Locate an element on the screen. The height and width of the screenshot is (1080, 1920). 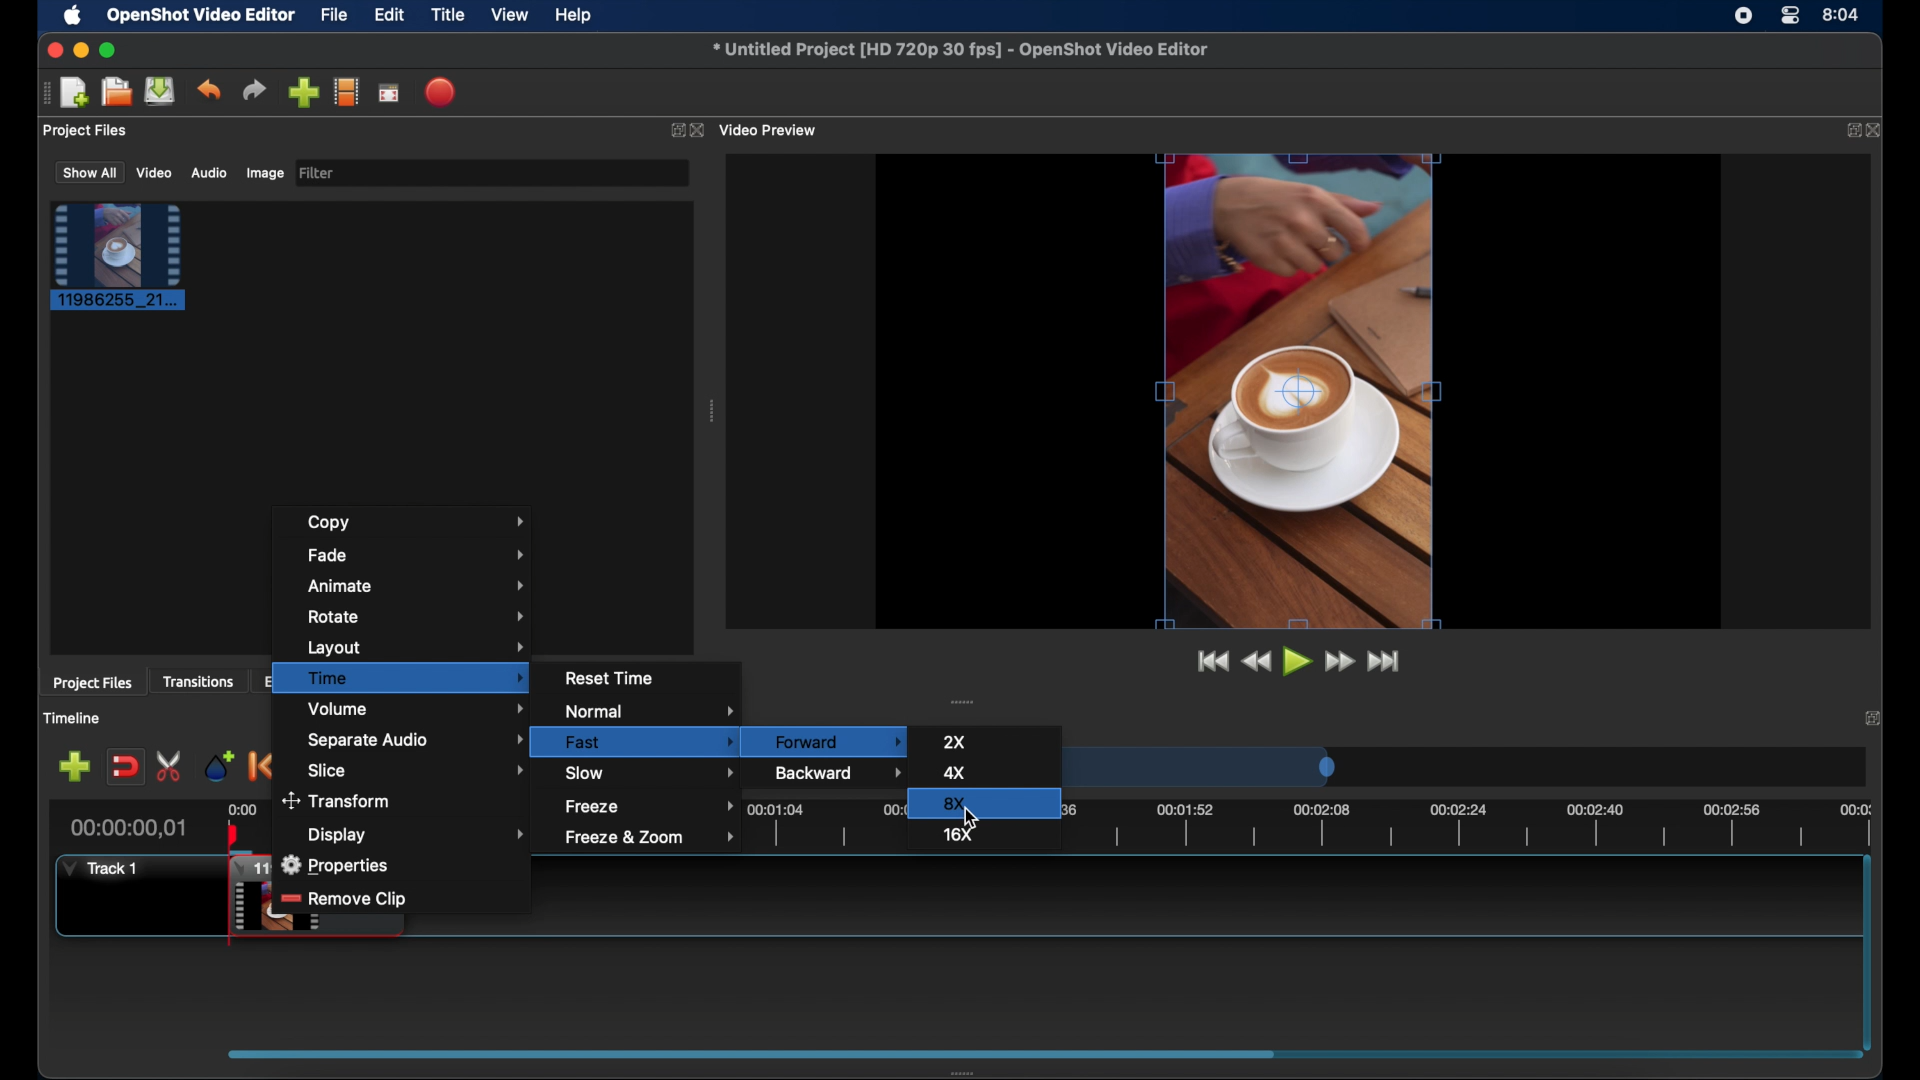
disable  snapping is located at coordinates (124, 765).